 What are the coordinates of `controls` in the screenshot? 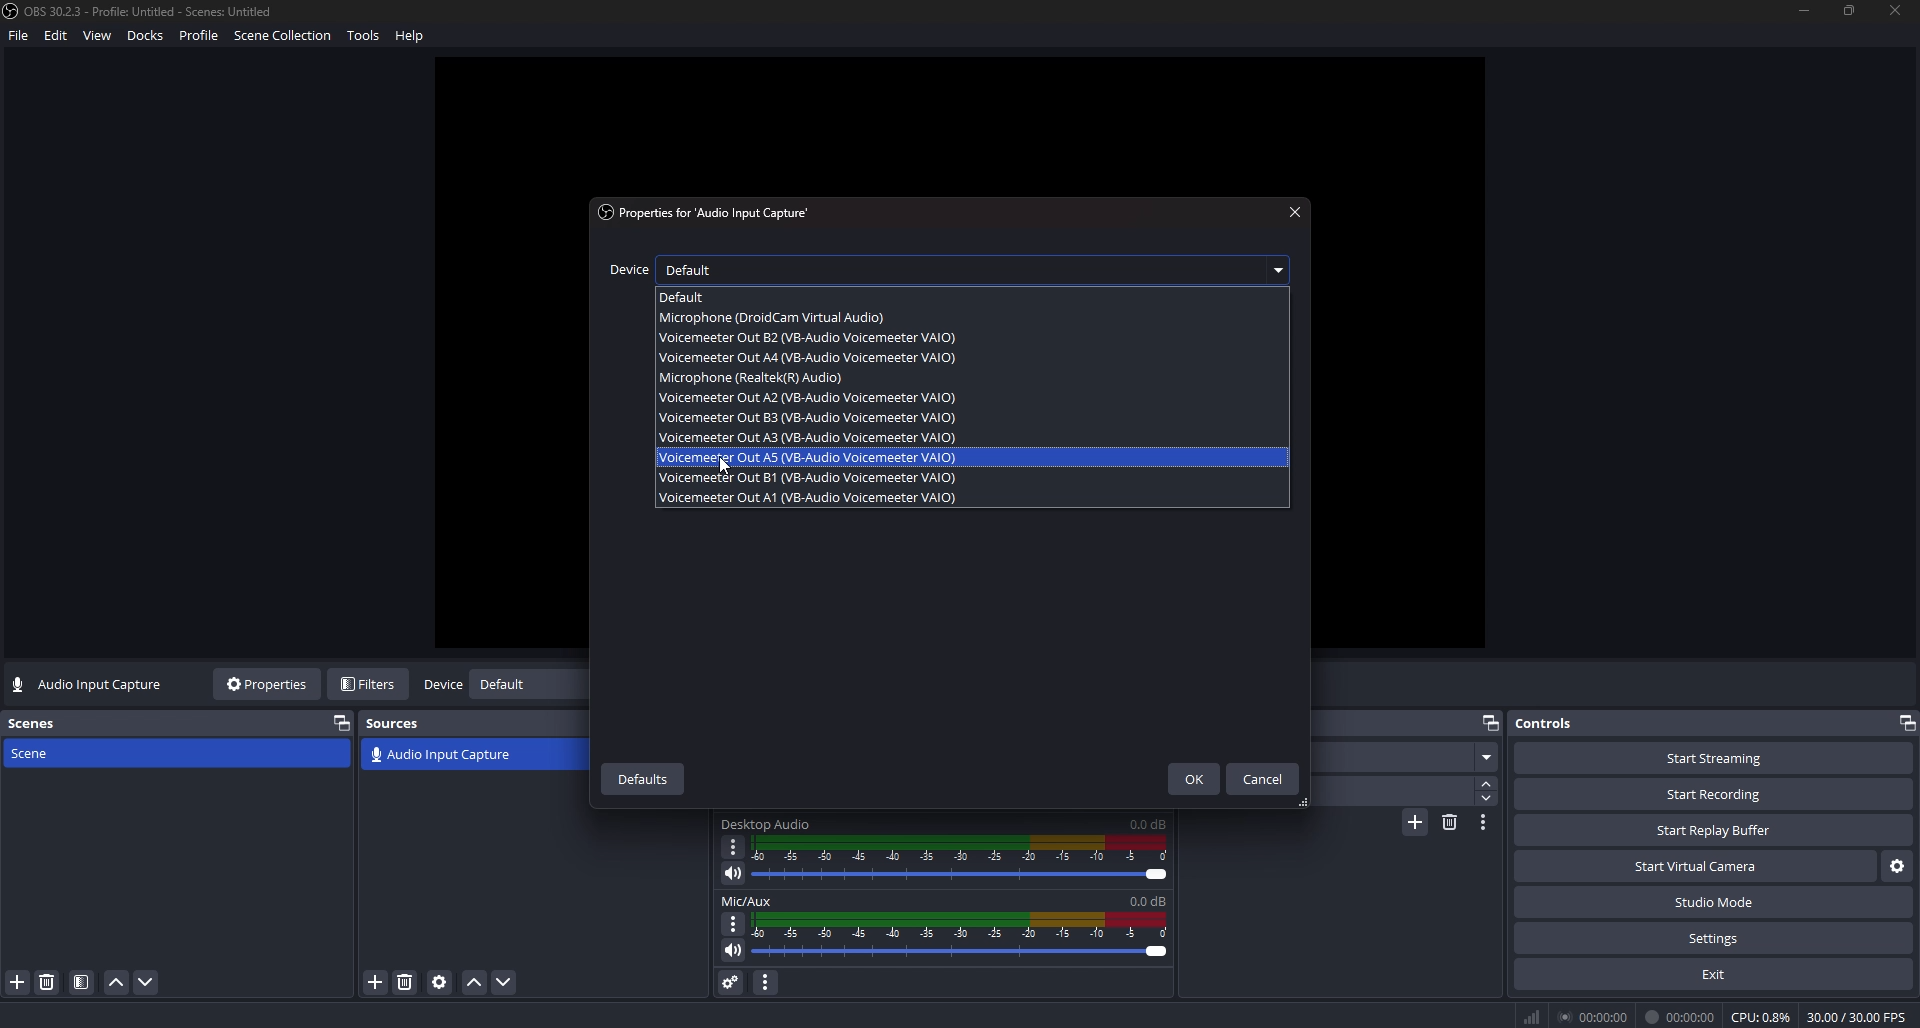 It's located at (1563, 723).